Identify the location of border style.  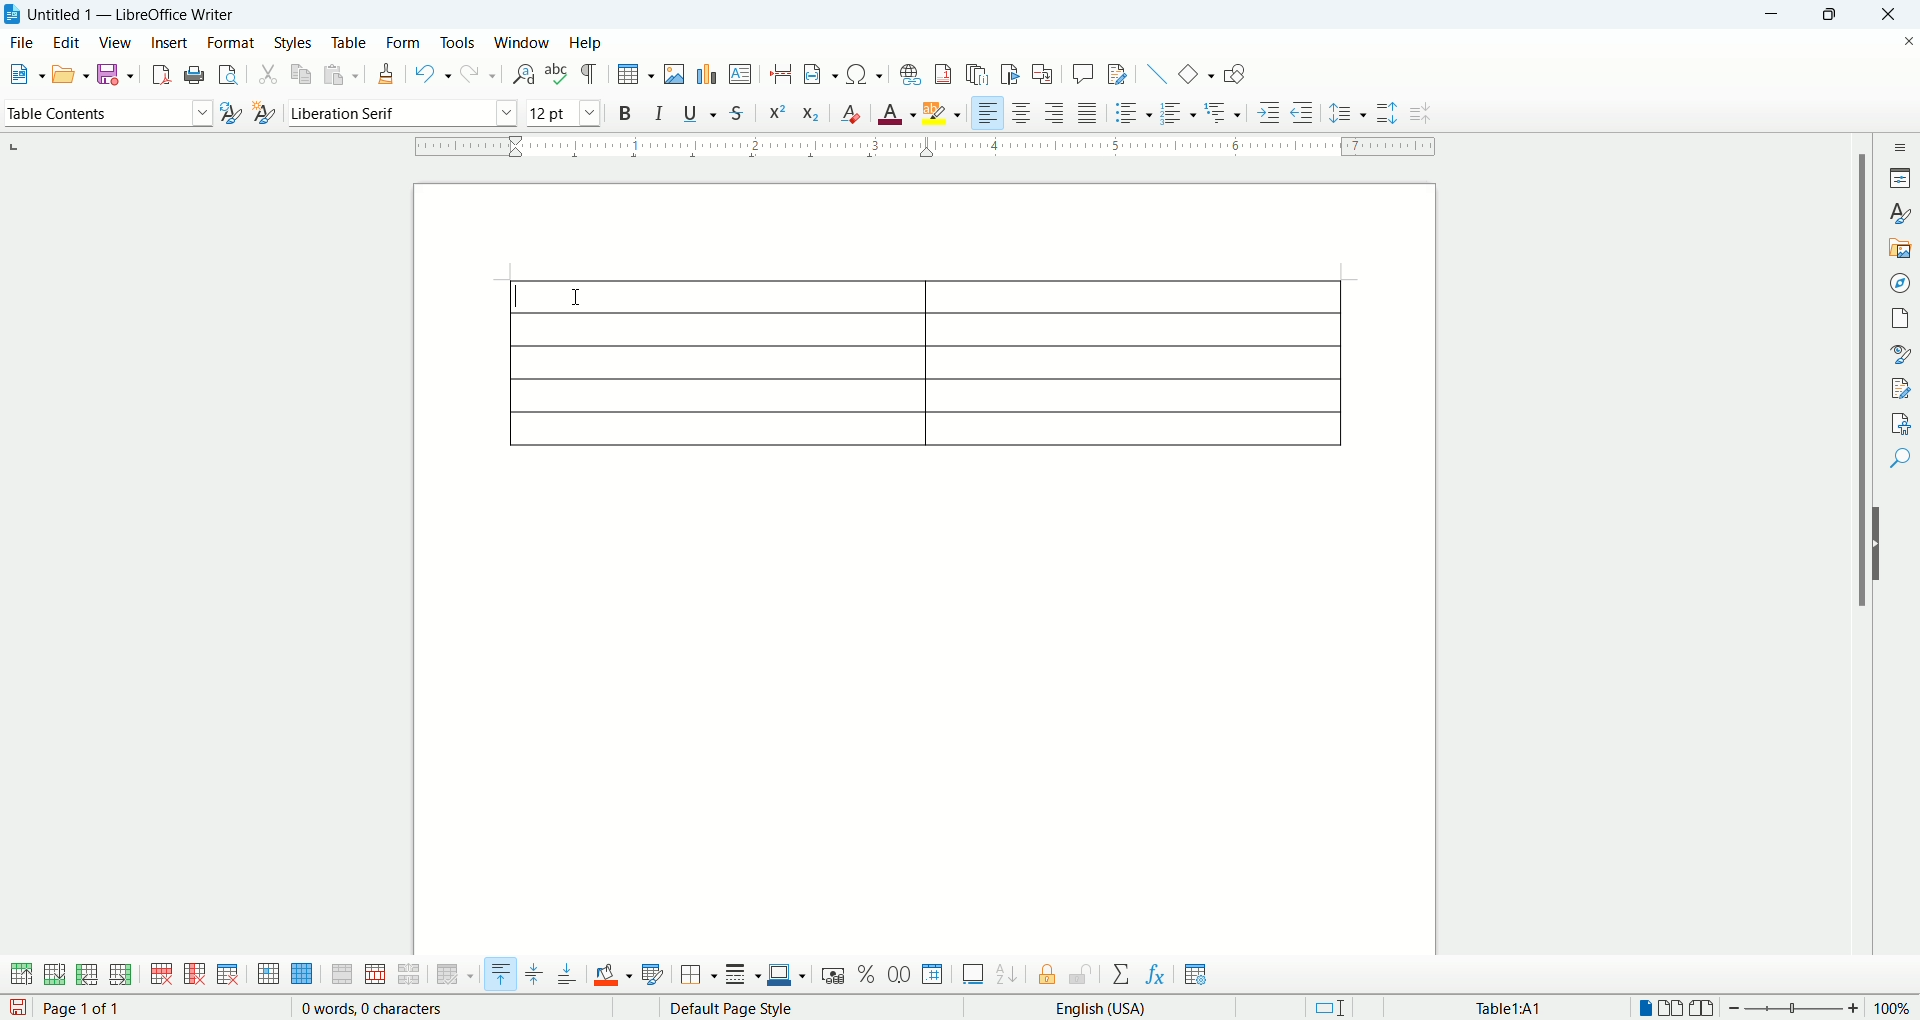
(742, 976).